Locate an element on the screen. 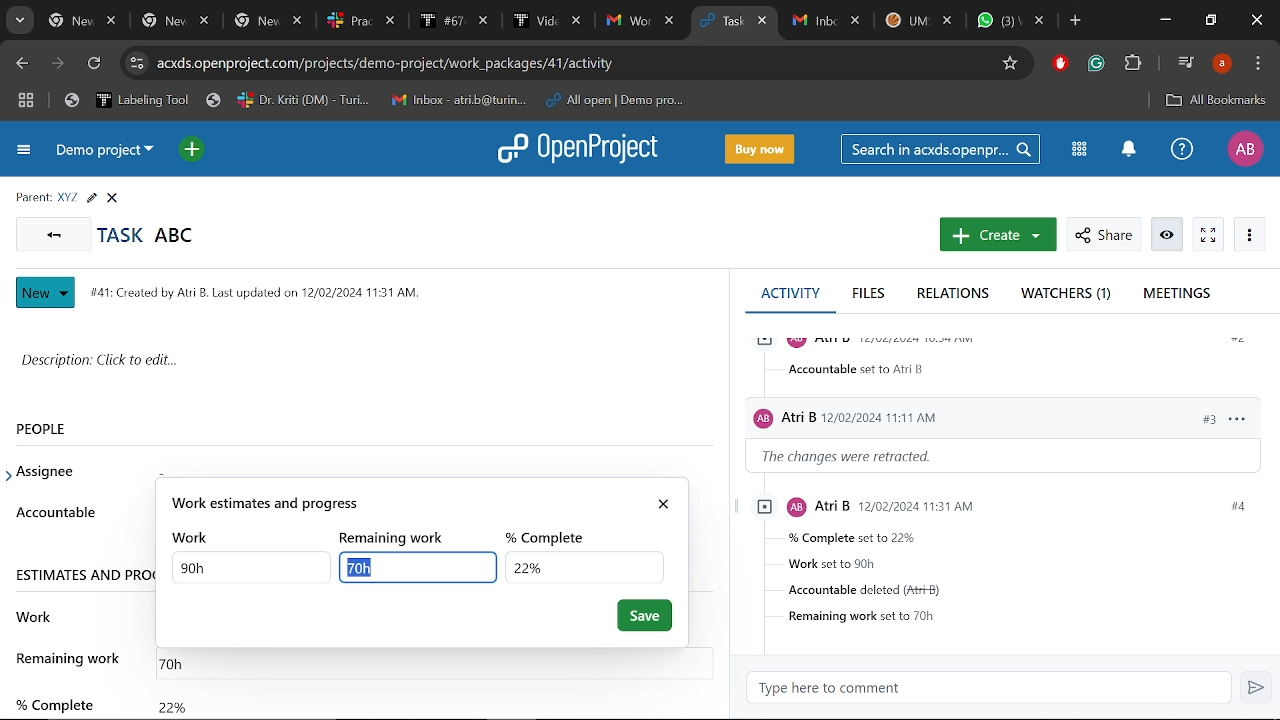  Restore down is located at coordinates (1212, 22).